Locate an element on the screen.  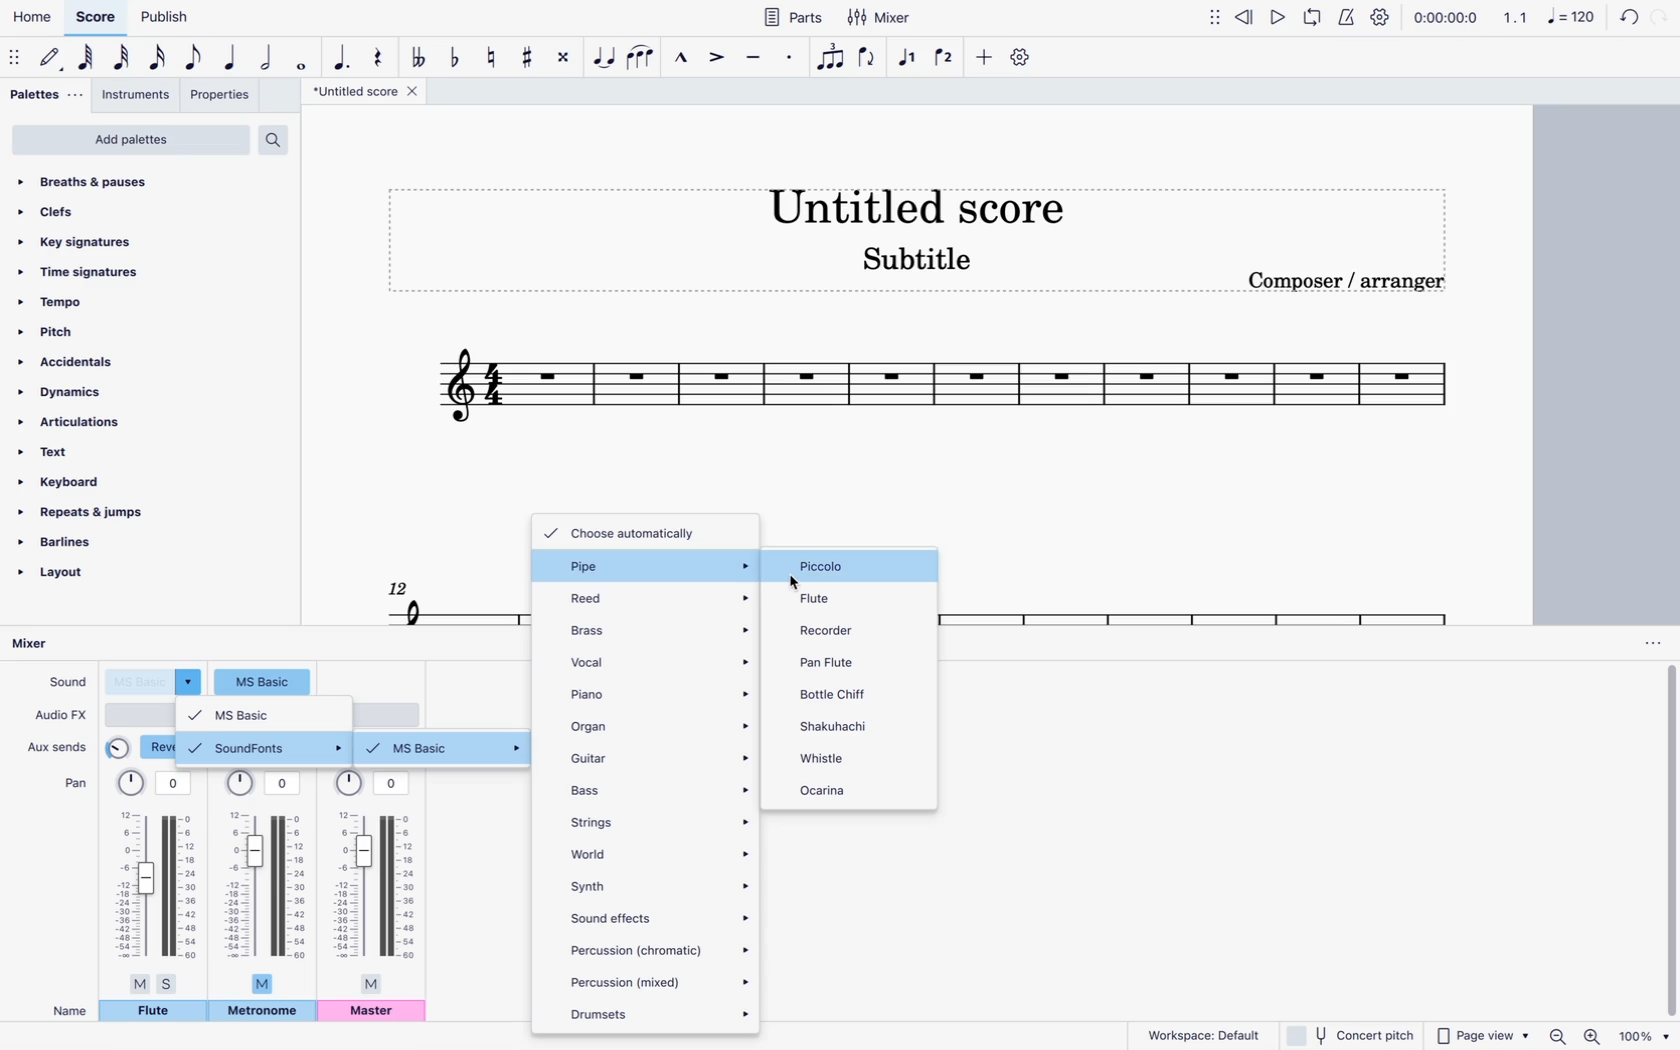
mixer is located at coordinates (47, 645).